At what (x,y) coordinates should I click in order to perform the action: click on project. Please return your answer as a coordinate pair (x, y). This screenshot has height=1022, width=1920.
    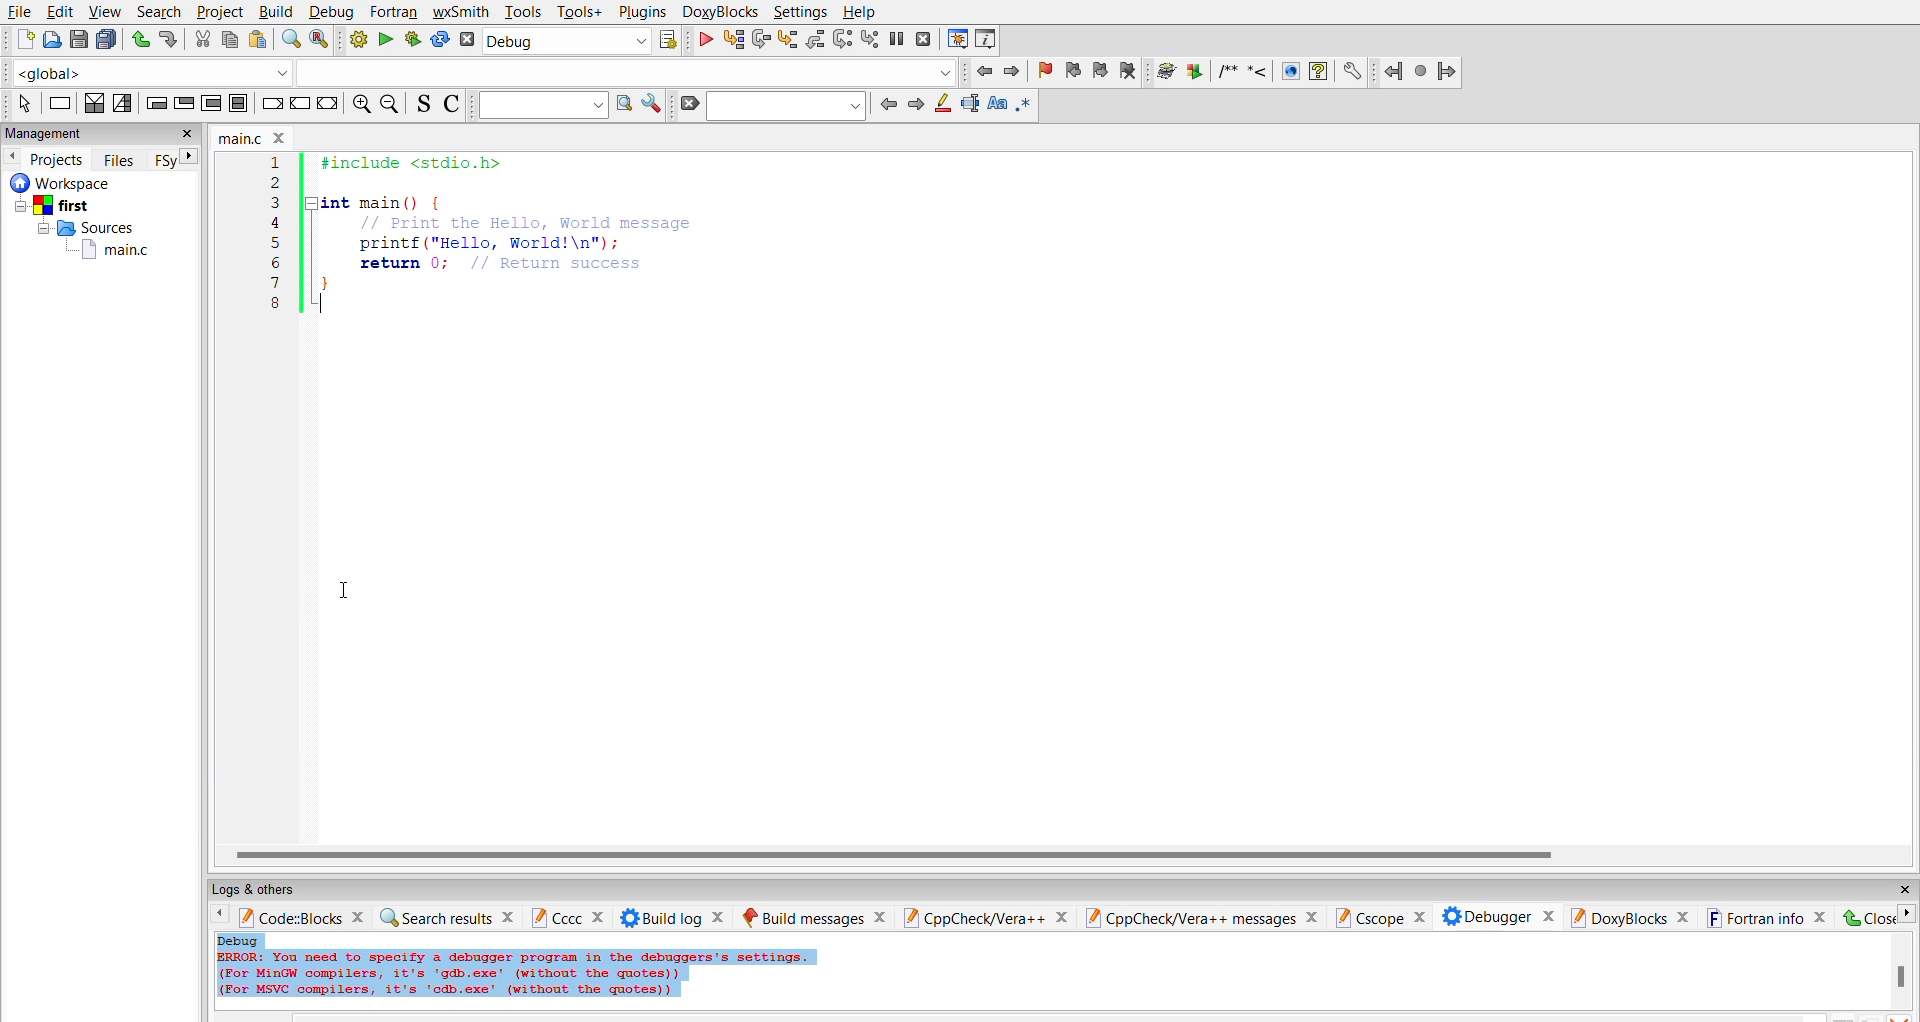
    Looking at the image, I should click on (217, 12).